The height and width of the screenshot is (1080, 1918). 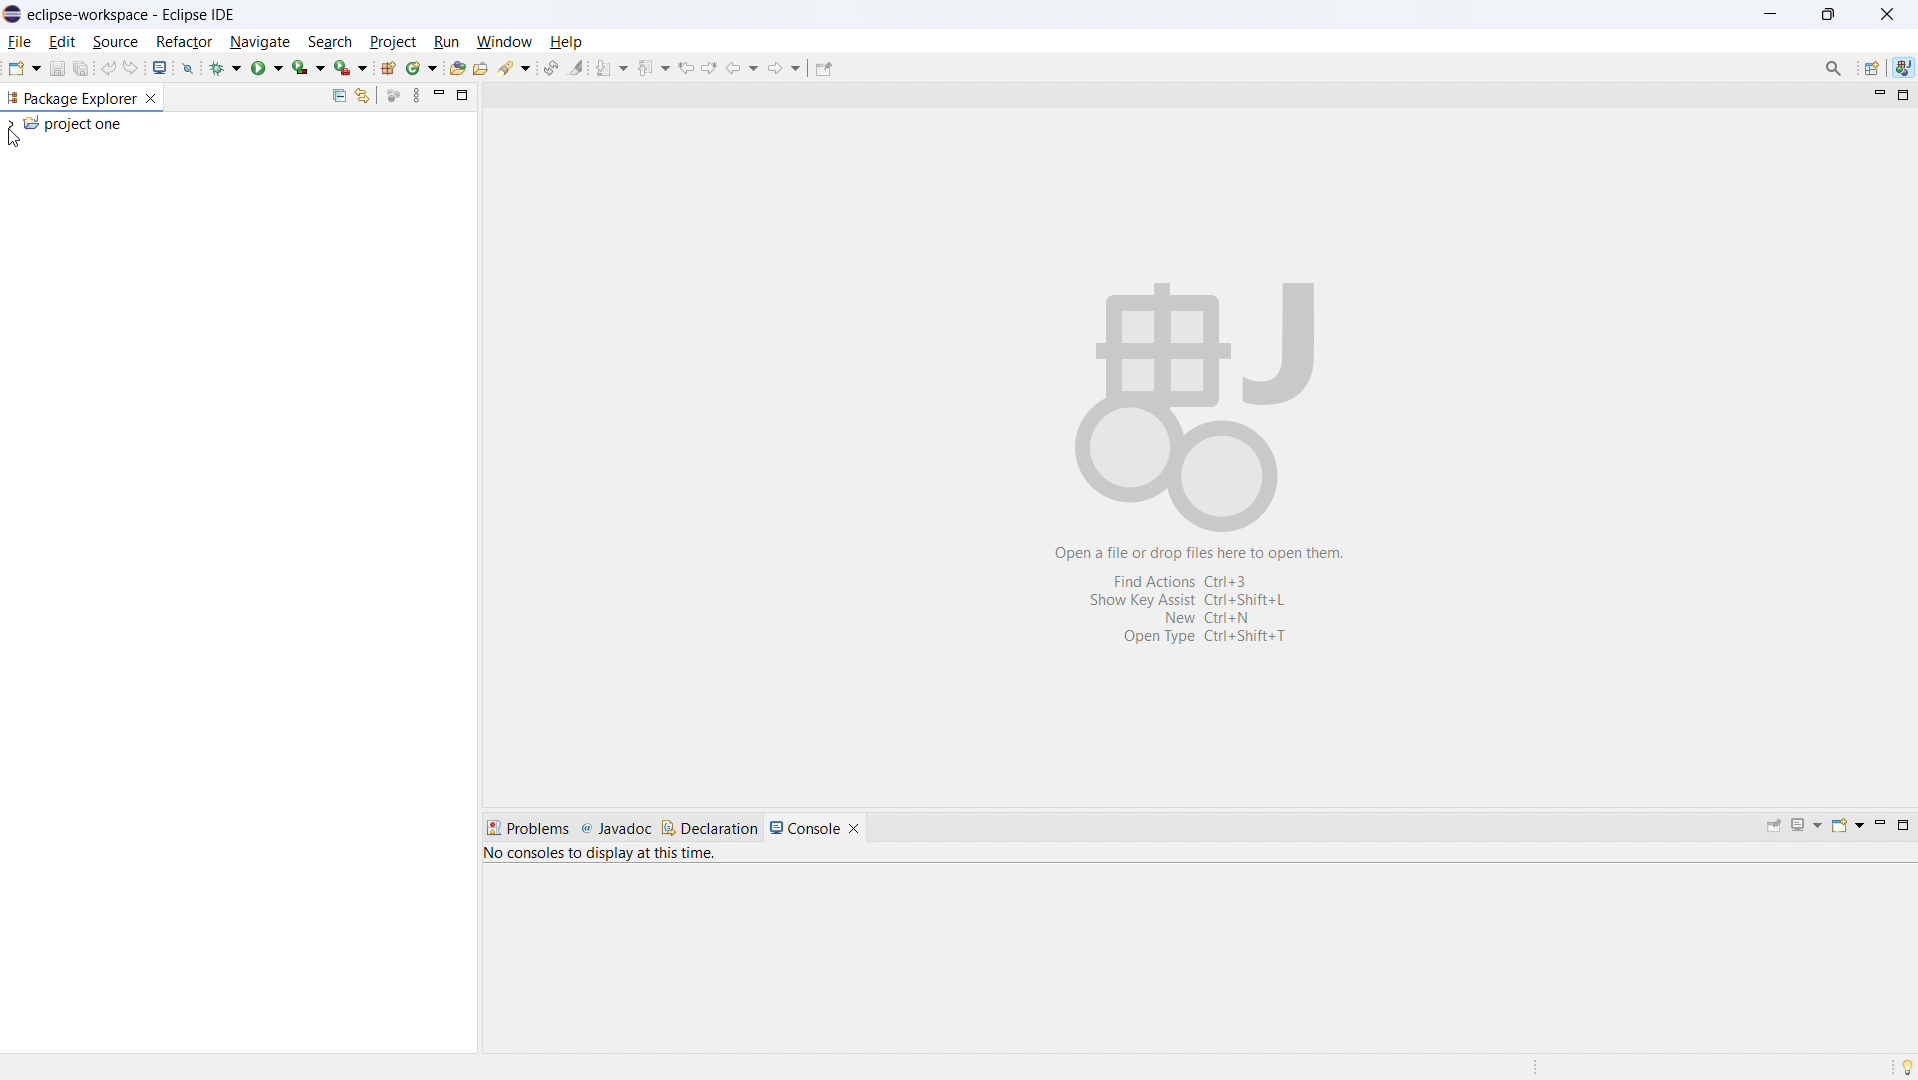 What do you see at coordinates (709, 67) in the screenshot?
I see `next edit location` at bounding box center [709, 67].